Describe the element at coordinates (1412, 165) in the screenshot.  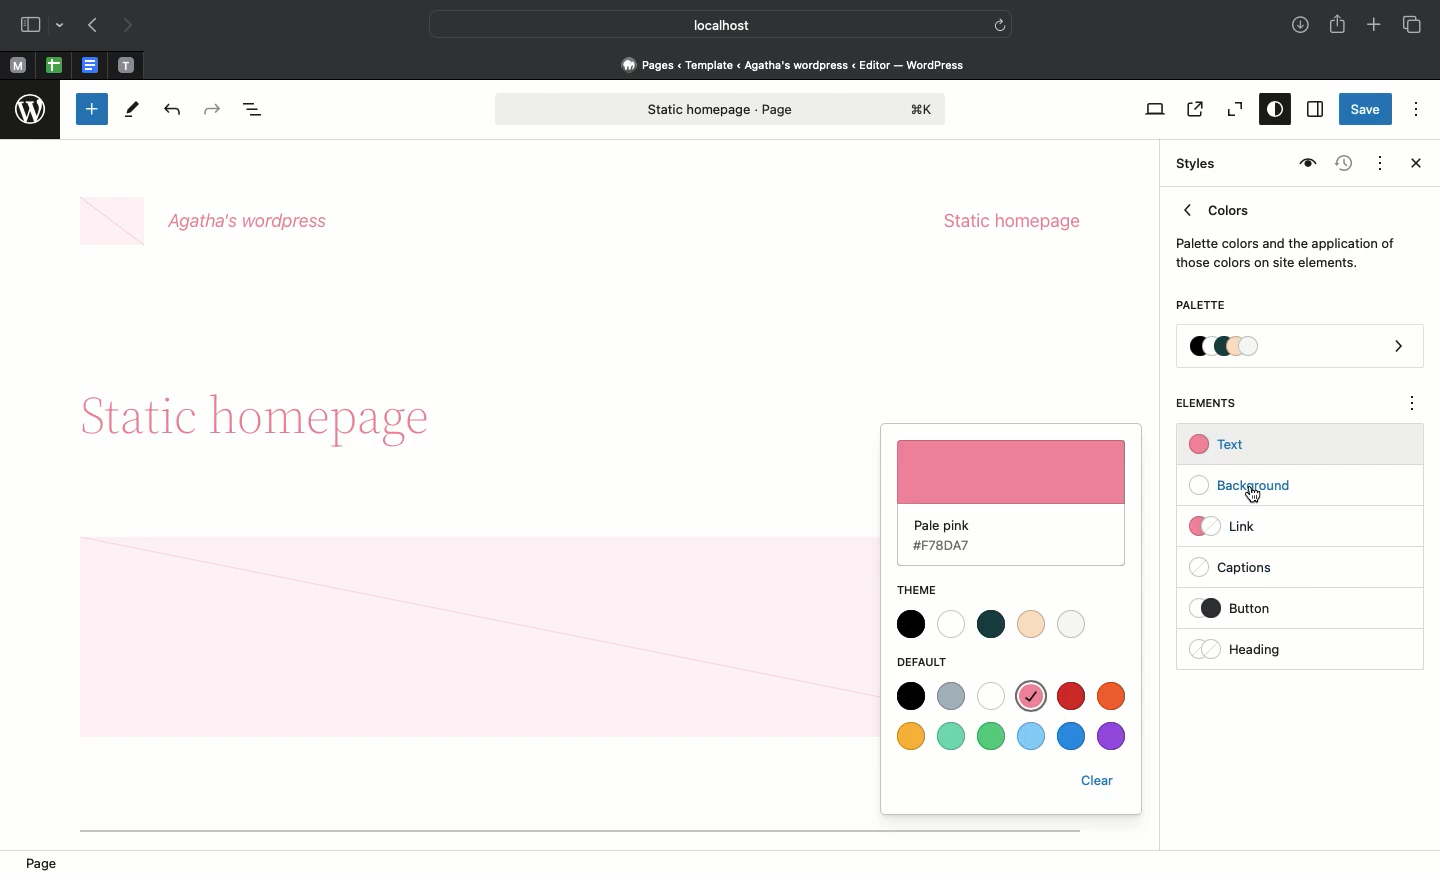
I see `Close` at that location.